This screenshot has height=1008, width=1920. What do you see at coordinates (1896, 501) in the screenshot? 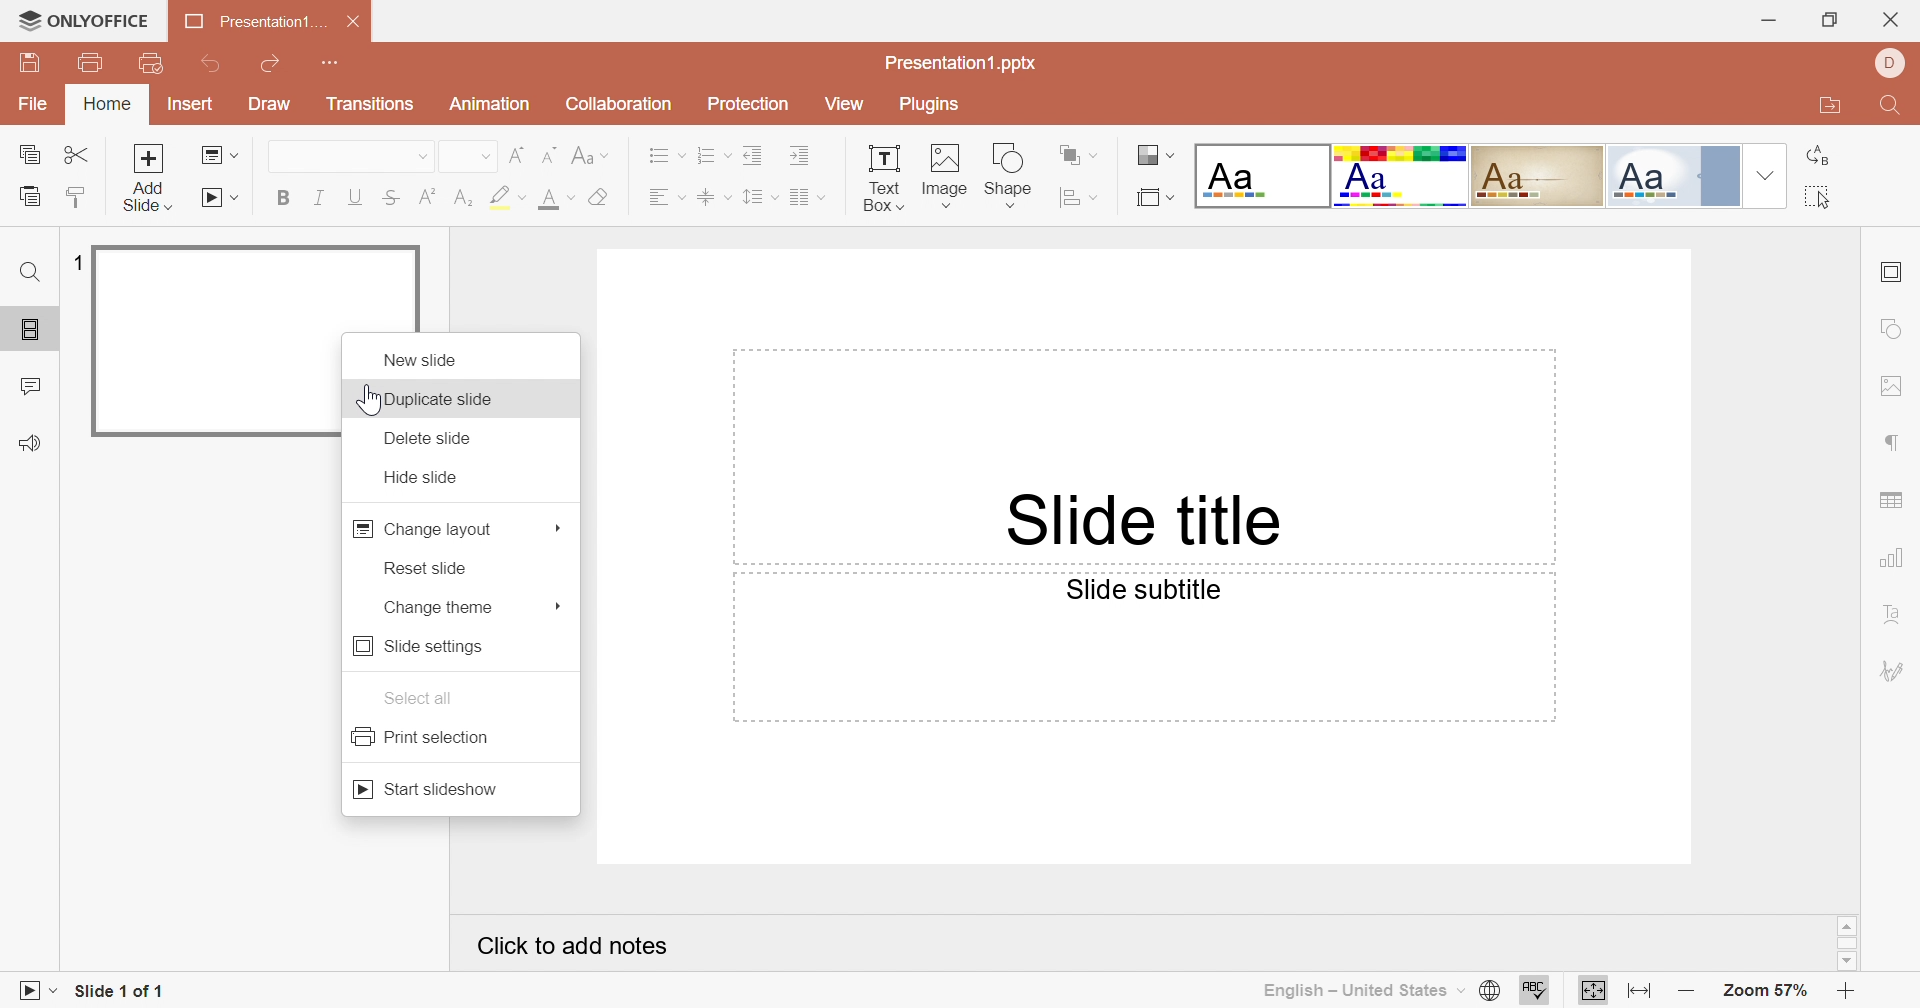
I see `Table settings` at bounding box center [1896, 501].